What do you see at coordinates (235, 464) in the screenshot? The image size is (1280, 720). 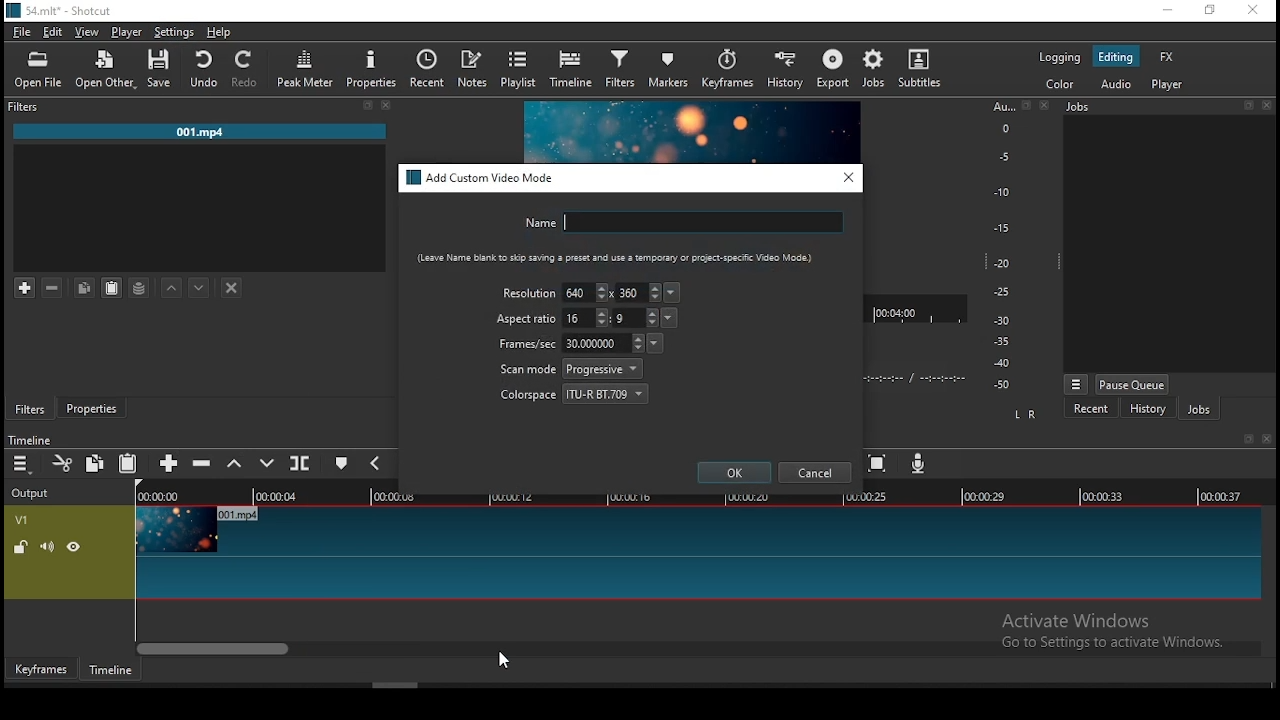 I see `lift` at bounding box center [235, 464].